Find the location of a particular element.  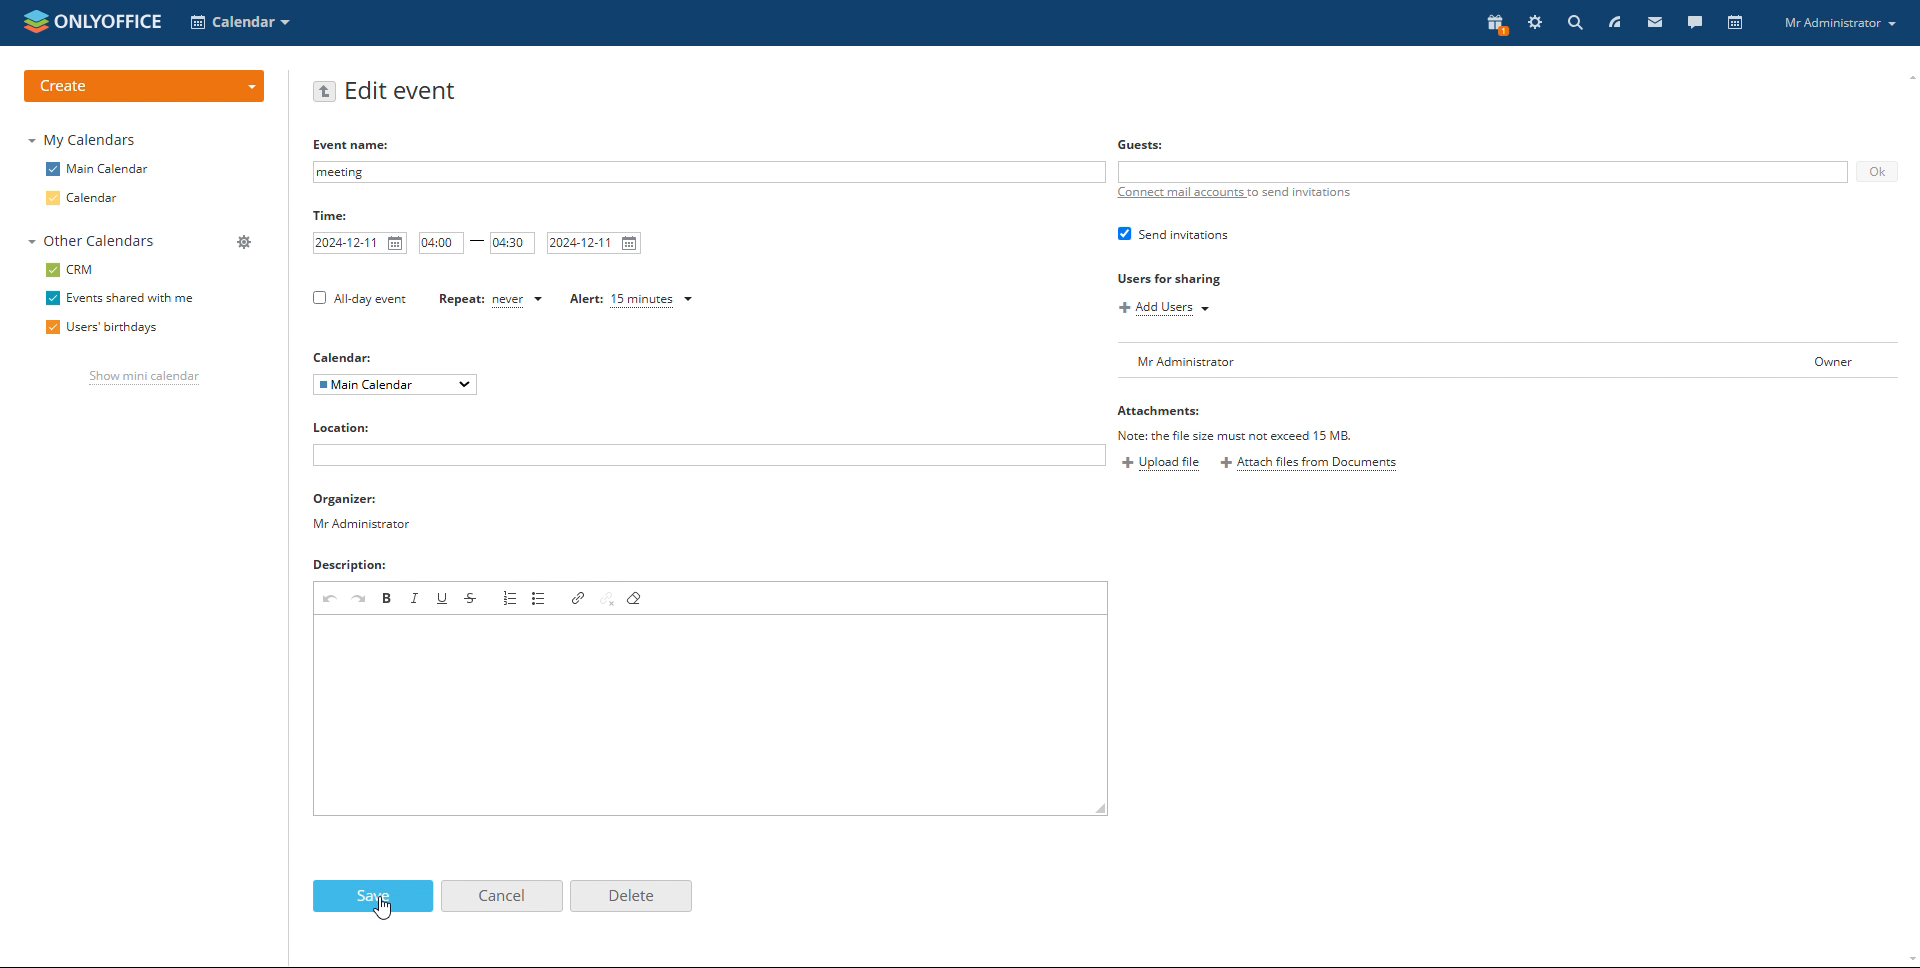

calendar is located at coordinates (84, 198).